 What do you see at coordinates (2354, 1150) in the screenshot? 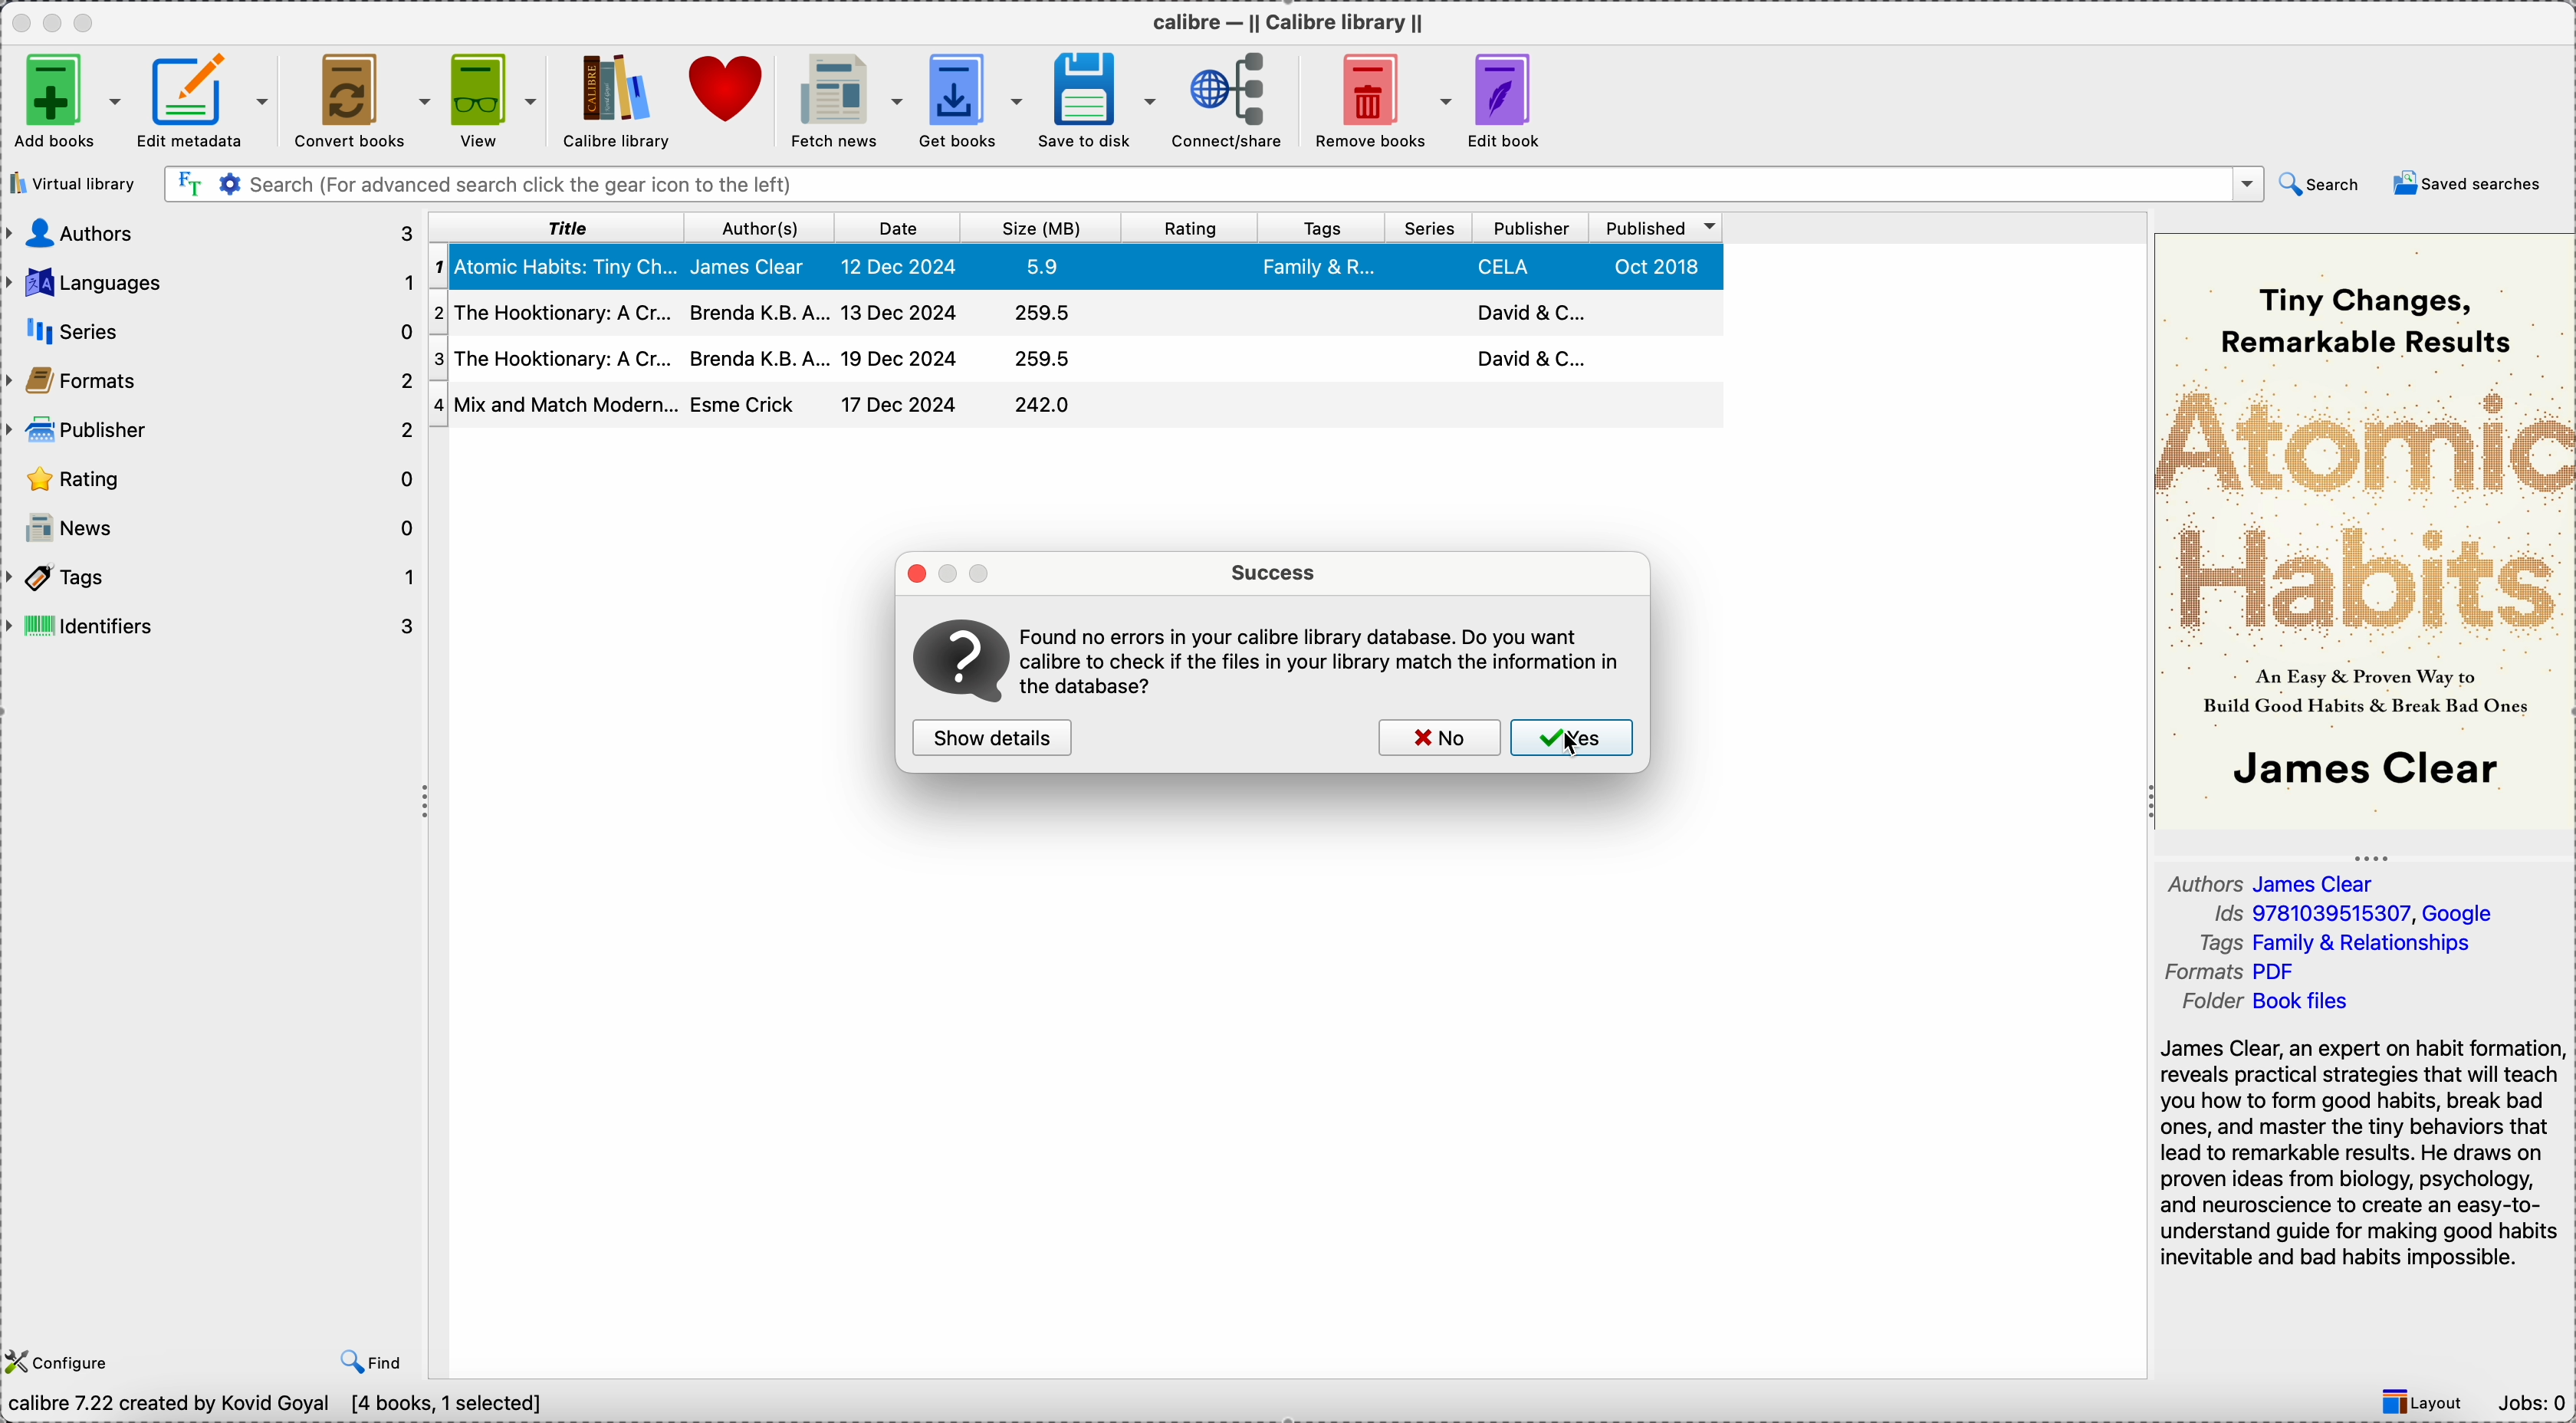
I see `James Clear, an expert on habit format
reveals practical strategies that will tea
you how to form good habits, break ba
ones, and master the tiny behaviors th:
lead to remarkable results. He draws ol
proven ideas from biology, psychology,
and neuroscience to create an easy-to:
understand guide for making good hab
inevitable and bad habits impossible.` at bounding box center [2354, 1150].